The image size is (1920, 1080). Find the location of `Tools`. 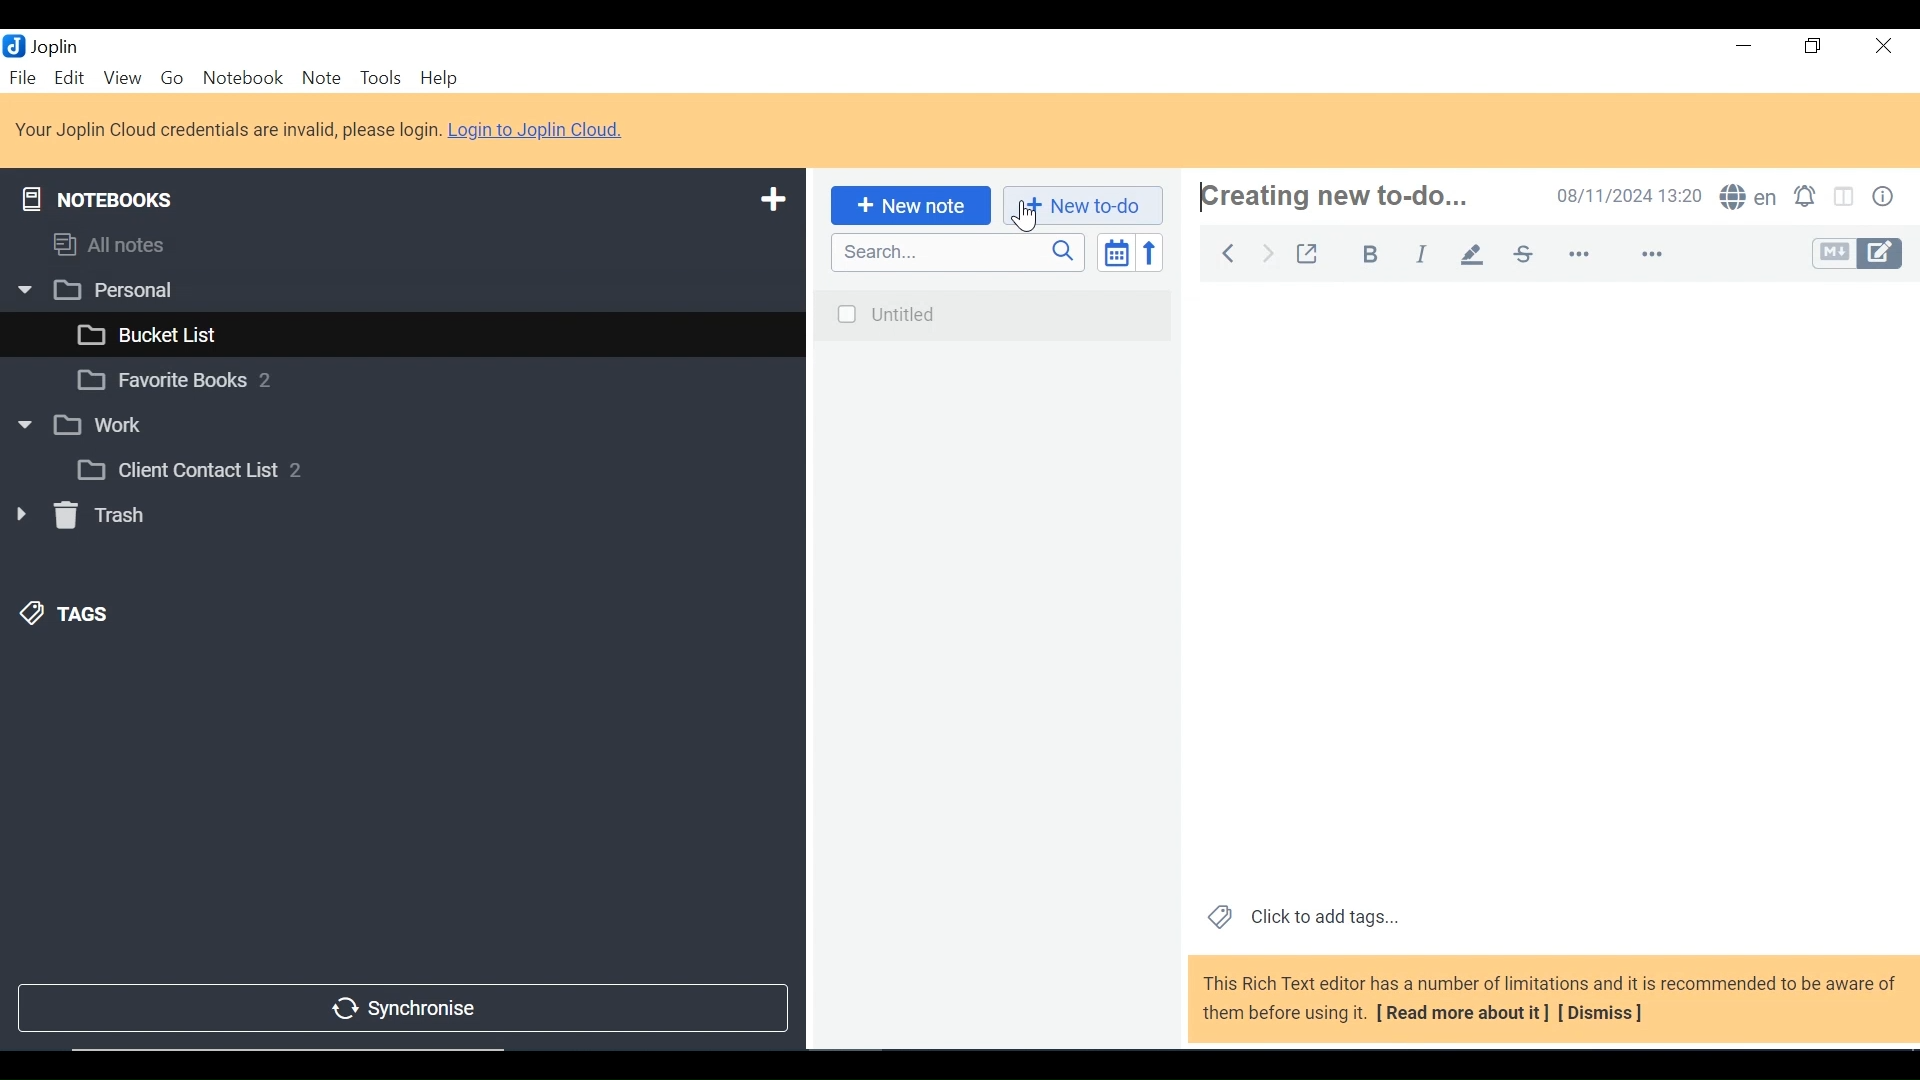

Tools is located at coordinates (382, 79).